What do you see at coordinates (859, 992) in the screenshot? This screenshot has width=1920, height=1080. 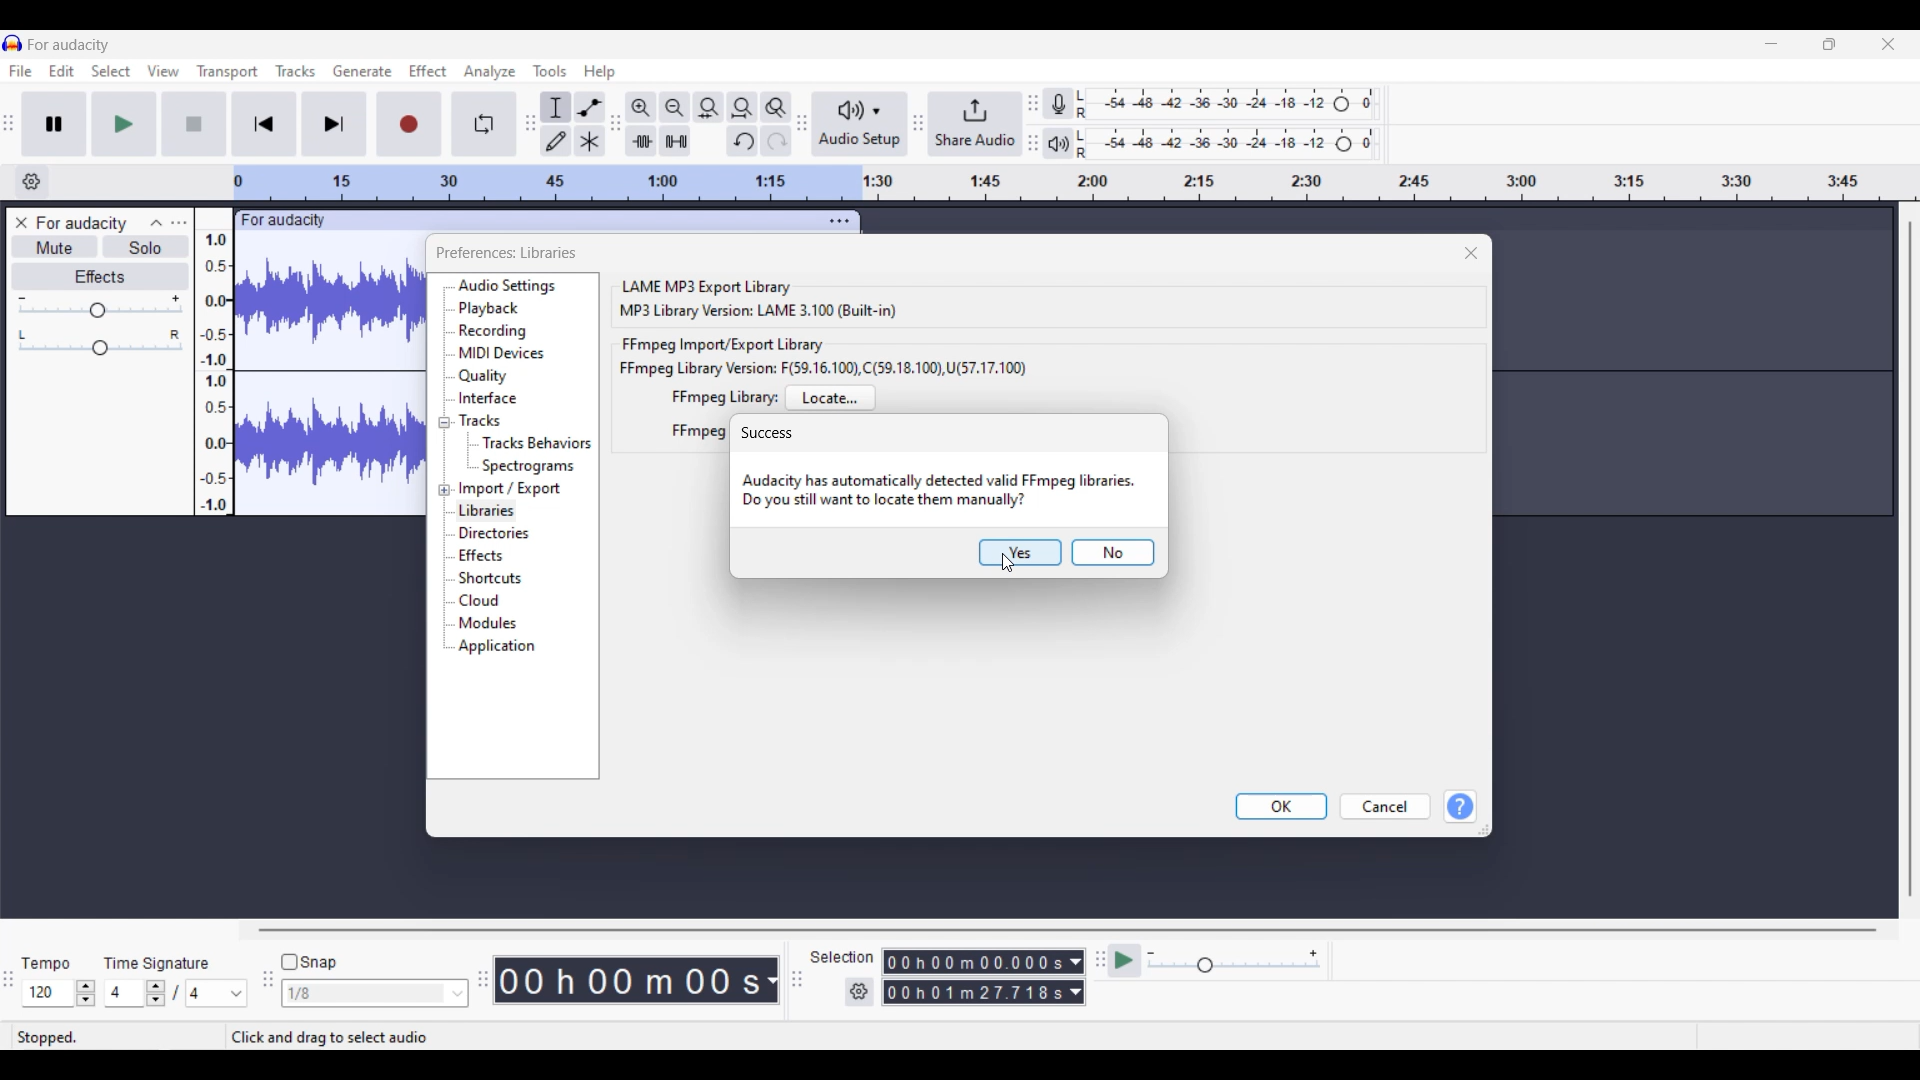 I see `Settings` at bounding box center [859, 992].